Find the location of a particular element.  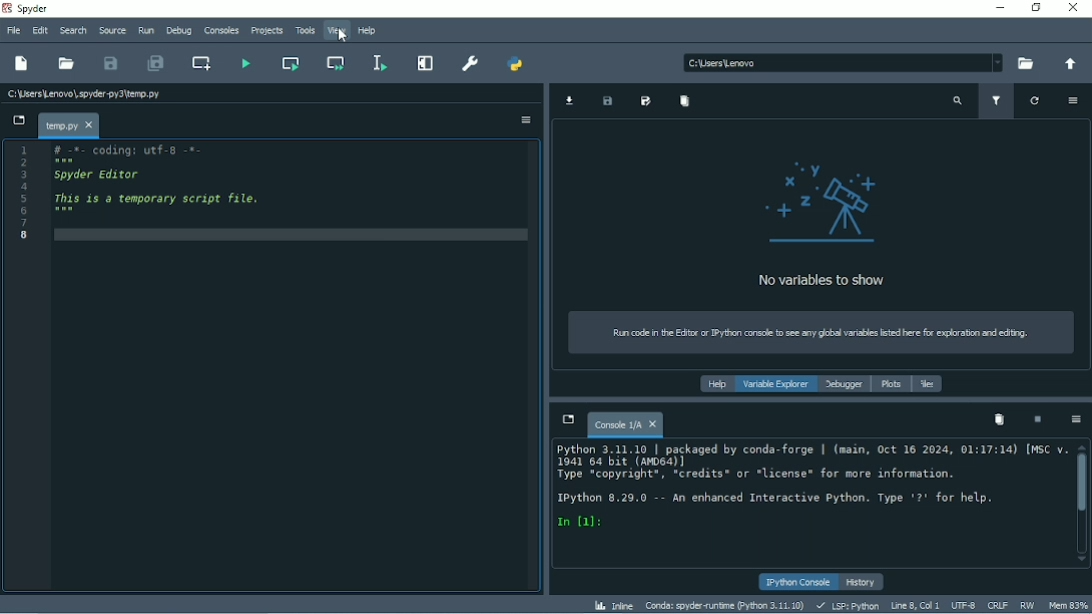

Browse tabs is located at coordinates (18, 121).